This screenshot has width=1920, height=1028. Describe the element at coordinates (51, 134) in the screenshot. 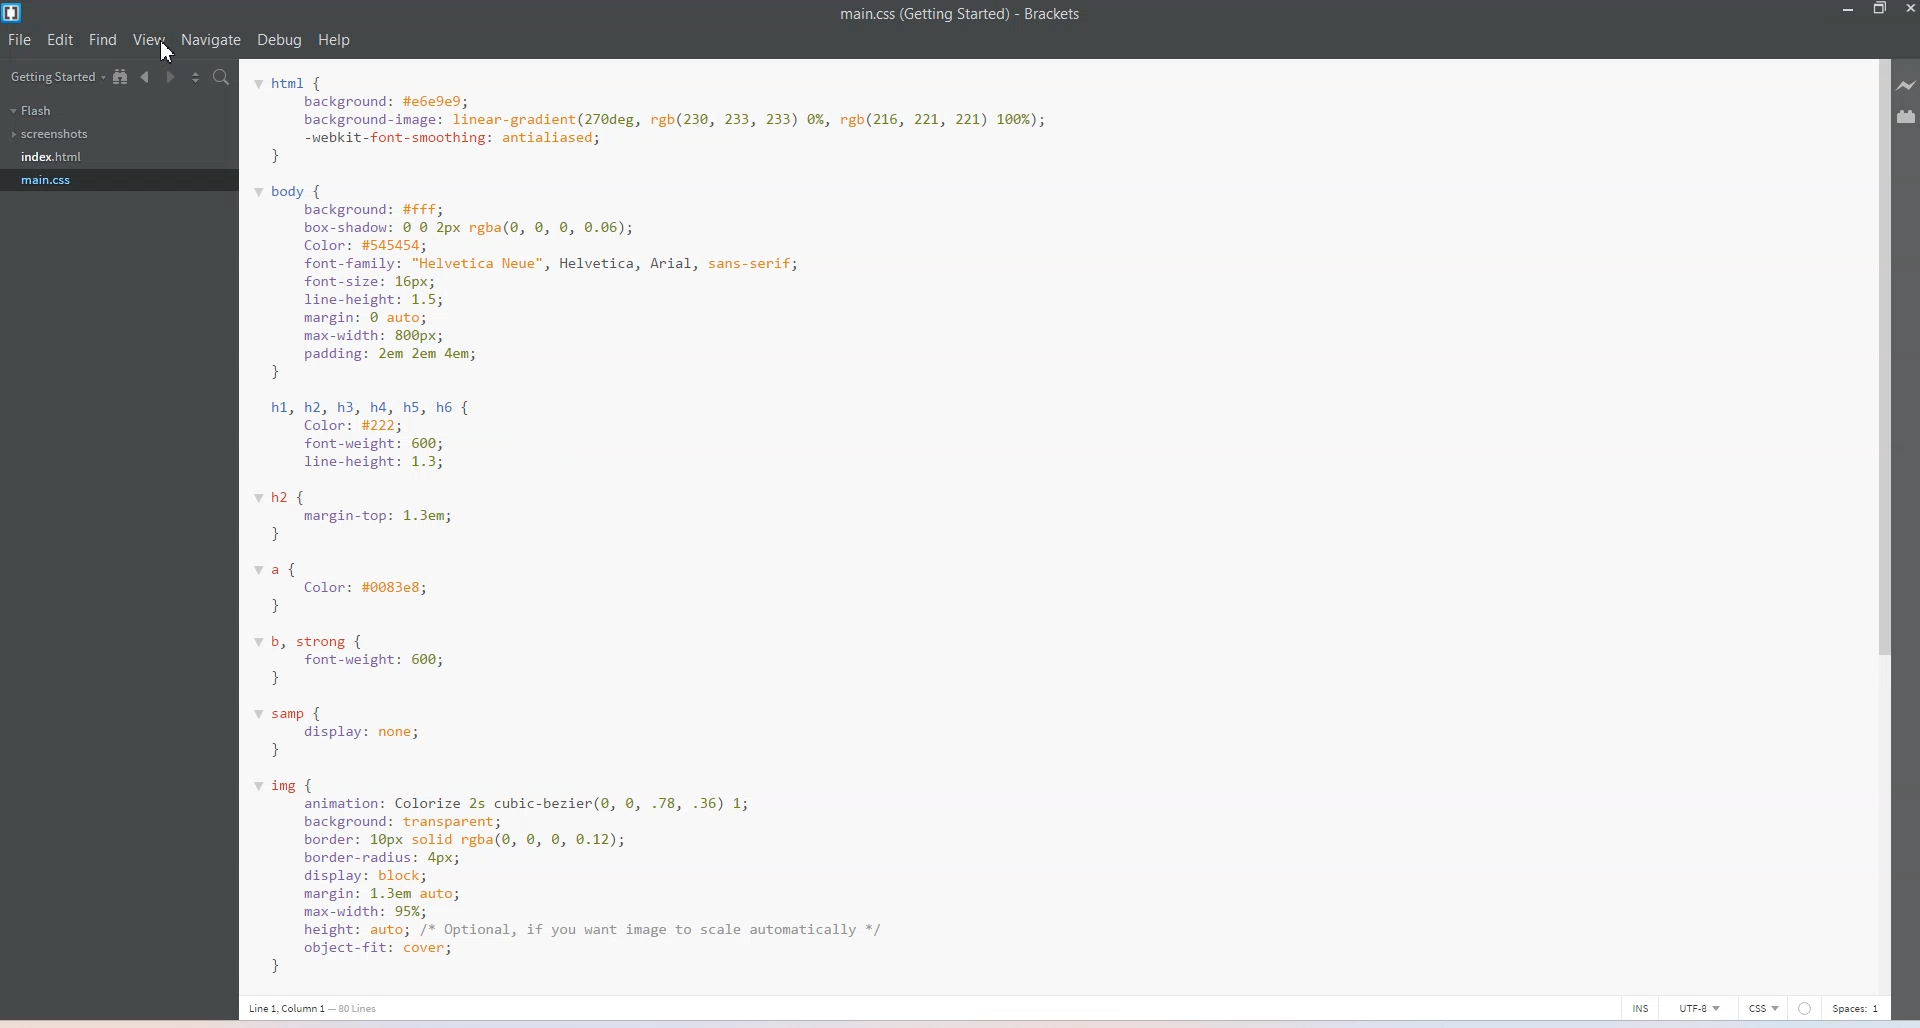

I see `Screenshots` at that location.